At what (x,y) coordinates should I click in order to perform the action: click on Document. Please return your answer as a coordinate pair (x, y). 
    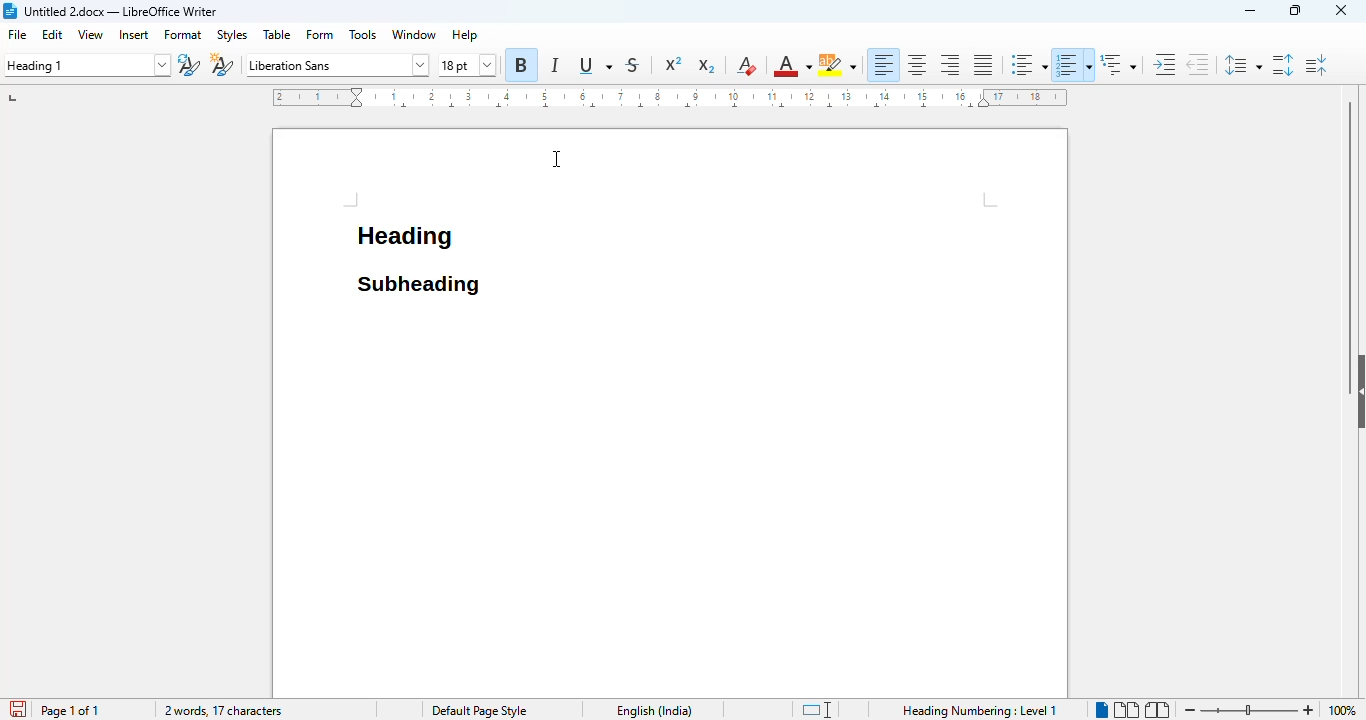
    Looking at the image, I should click on (417, 175).